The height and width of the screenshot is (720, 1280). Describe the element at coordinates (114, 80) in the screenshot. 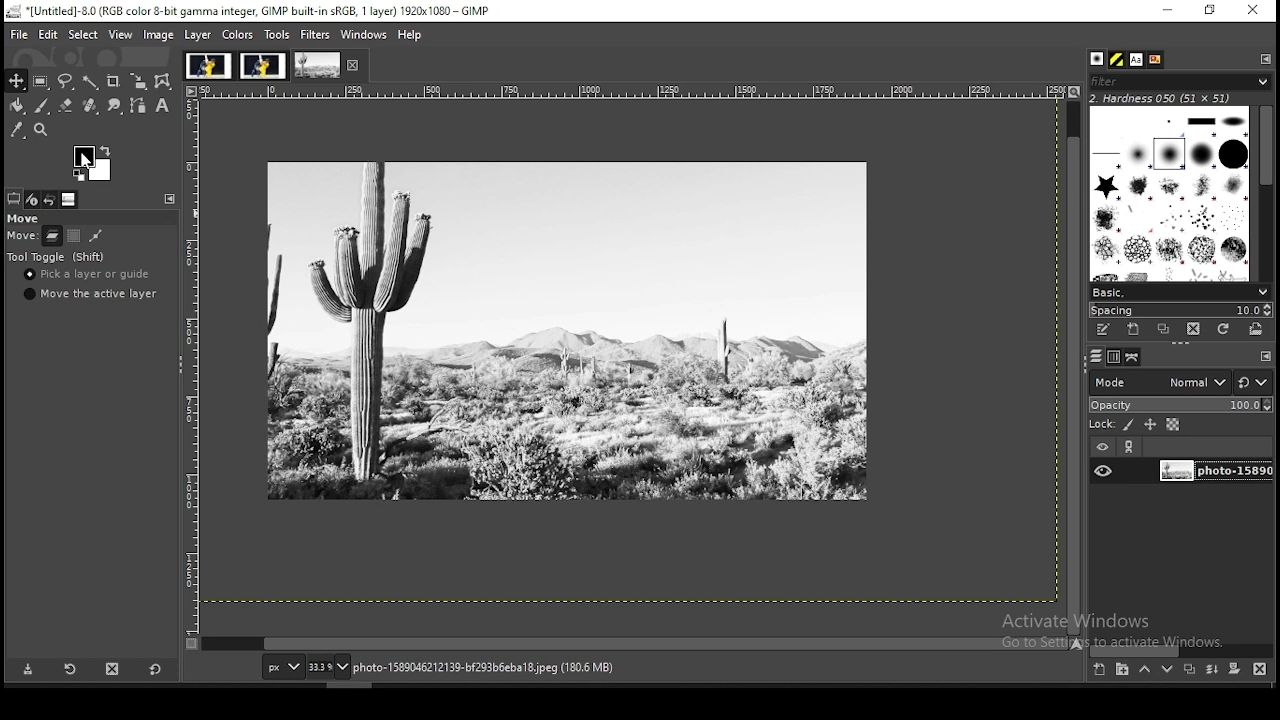

I see `crop tool` at that location.